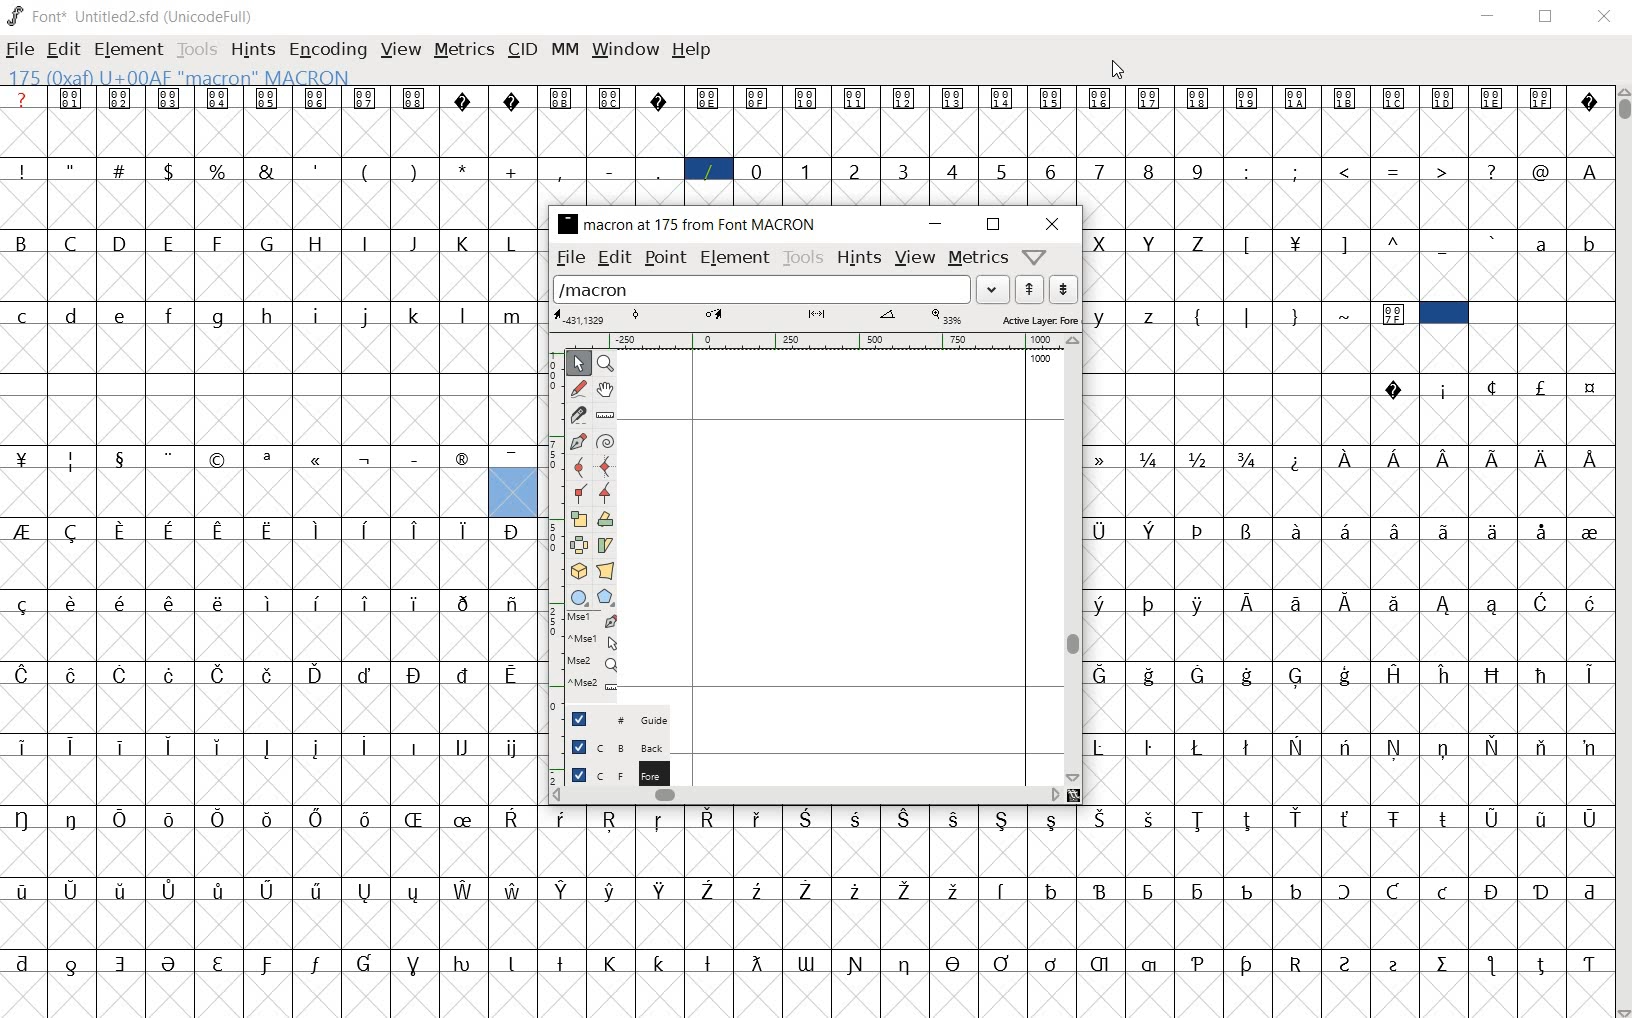 This screenshot has width=1632, height=1018. I want to click on Symbol, so click(1442, 529).